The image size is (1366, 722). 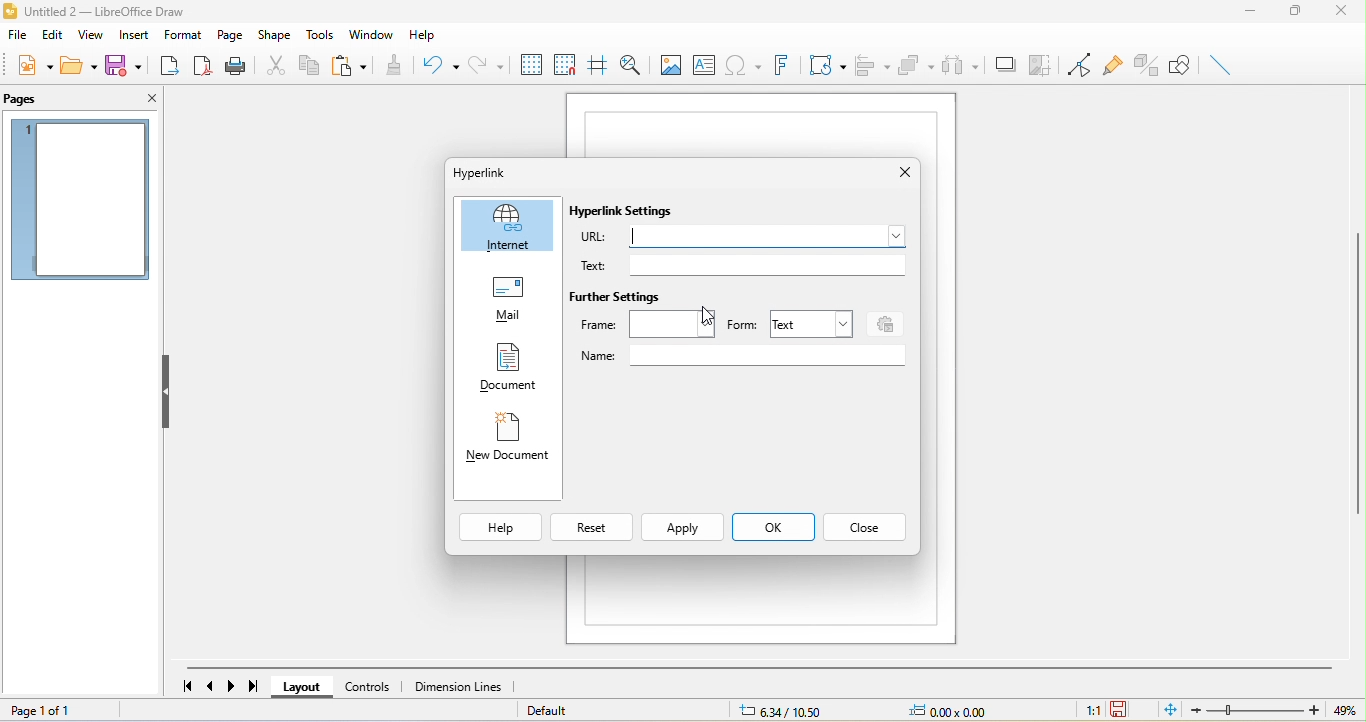 I want to click on window, so click(x=368, y=36).